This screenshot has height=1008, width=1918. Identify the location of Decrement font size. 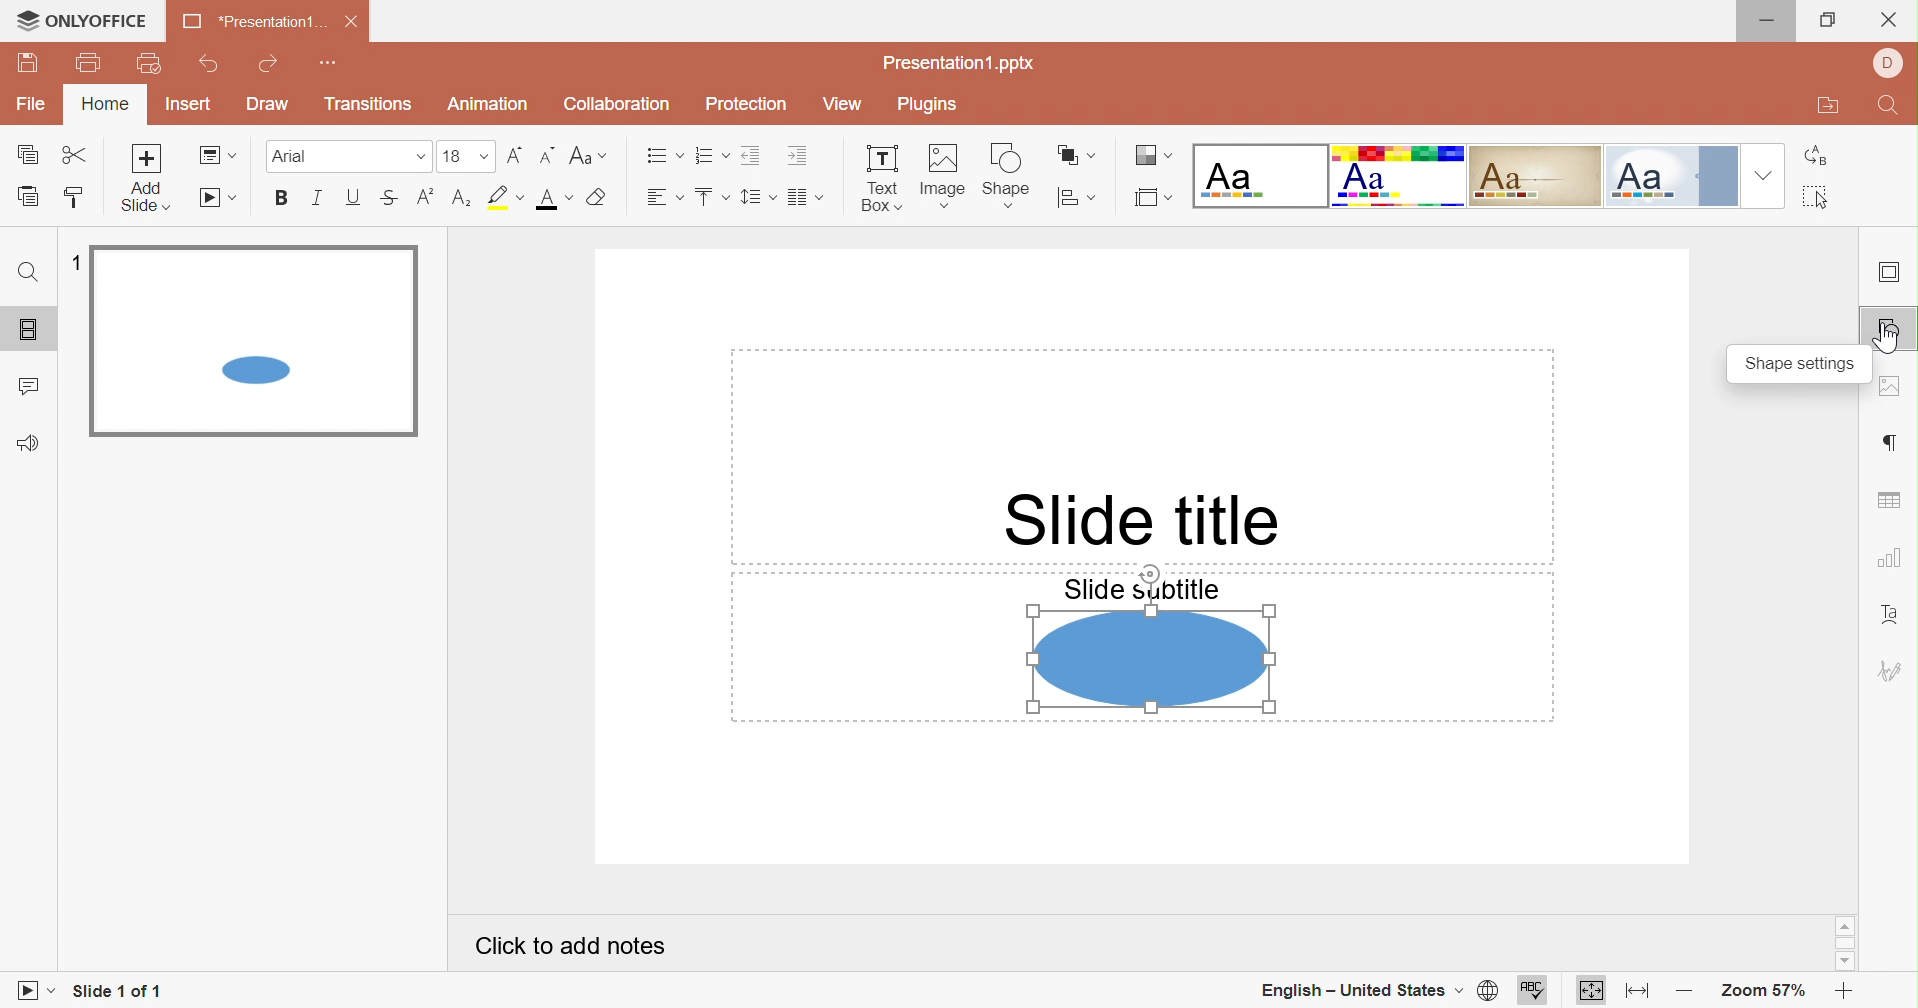
(544, 156).